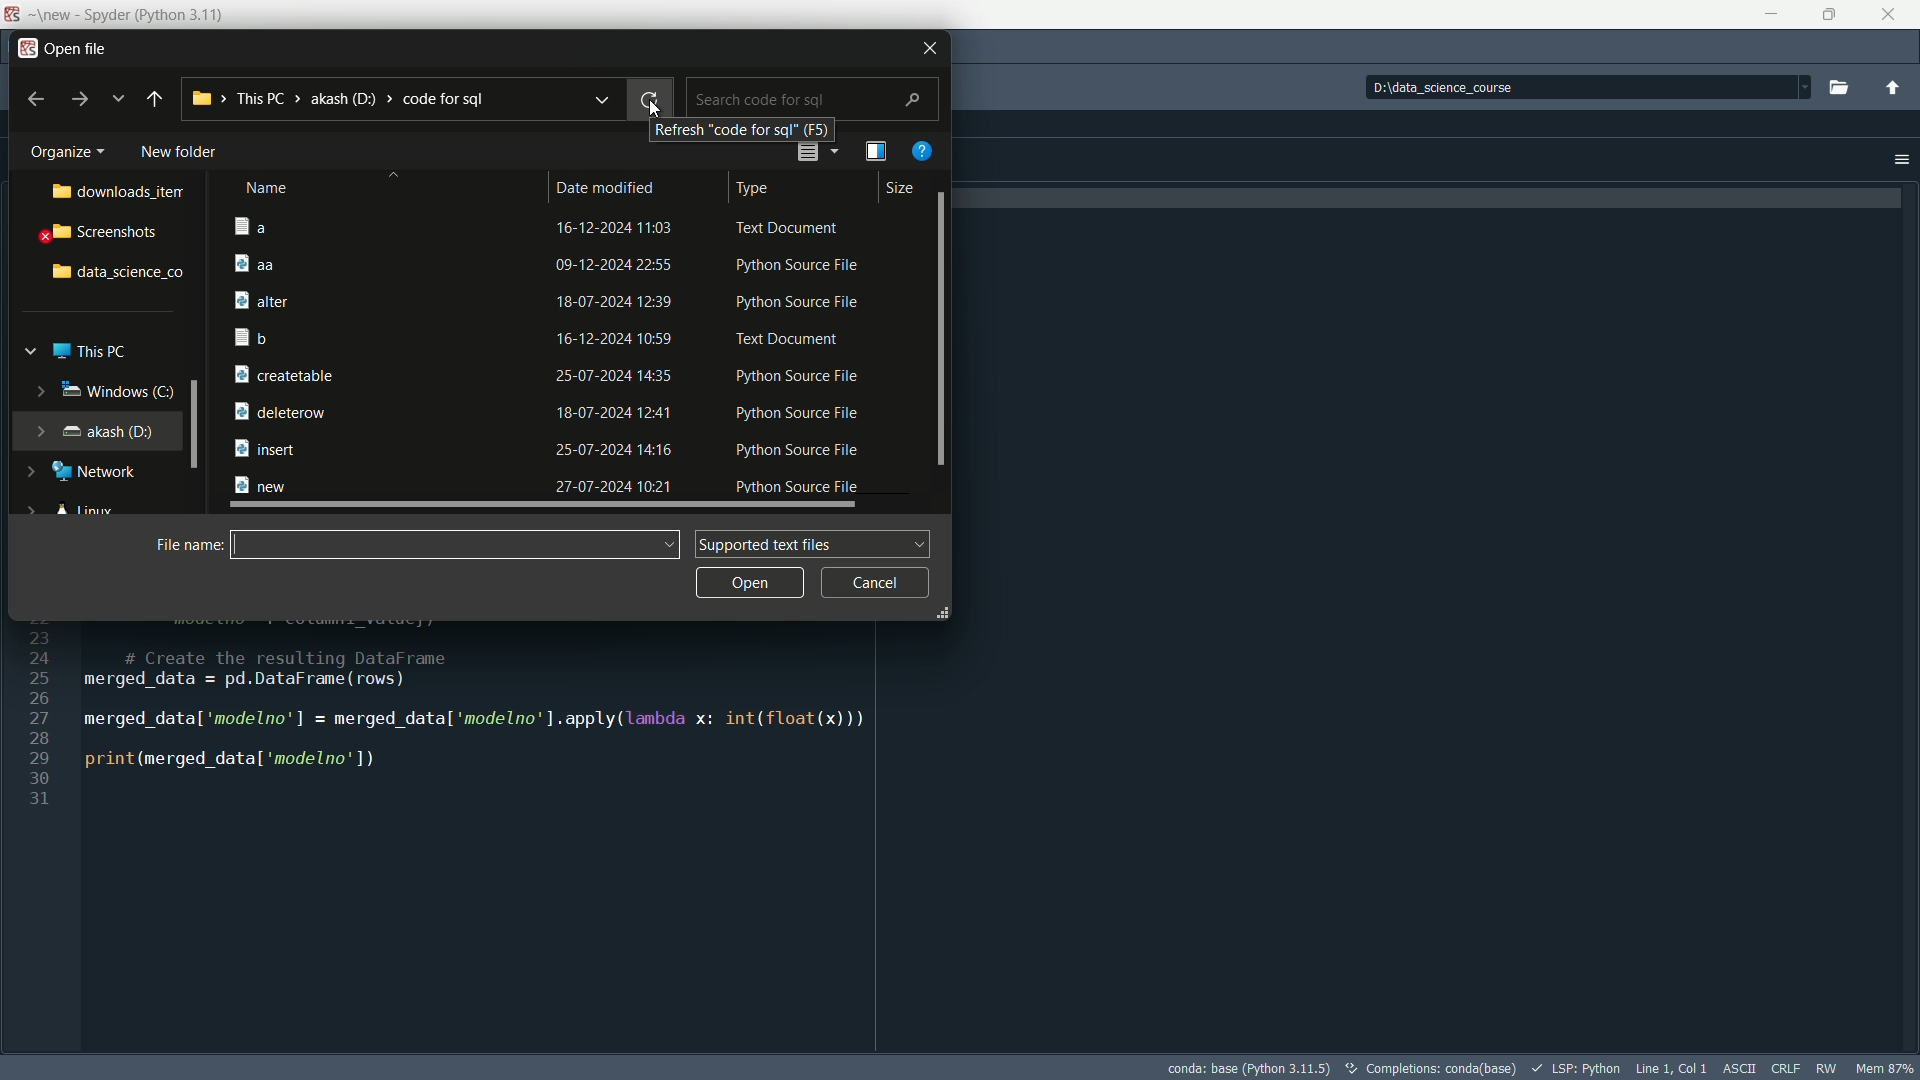  What do you see at coordinates (811, 547) in the screenshot?
I see `supported text files` at bounding box center [811, 547].